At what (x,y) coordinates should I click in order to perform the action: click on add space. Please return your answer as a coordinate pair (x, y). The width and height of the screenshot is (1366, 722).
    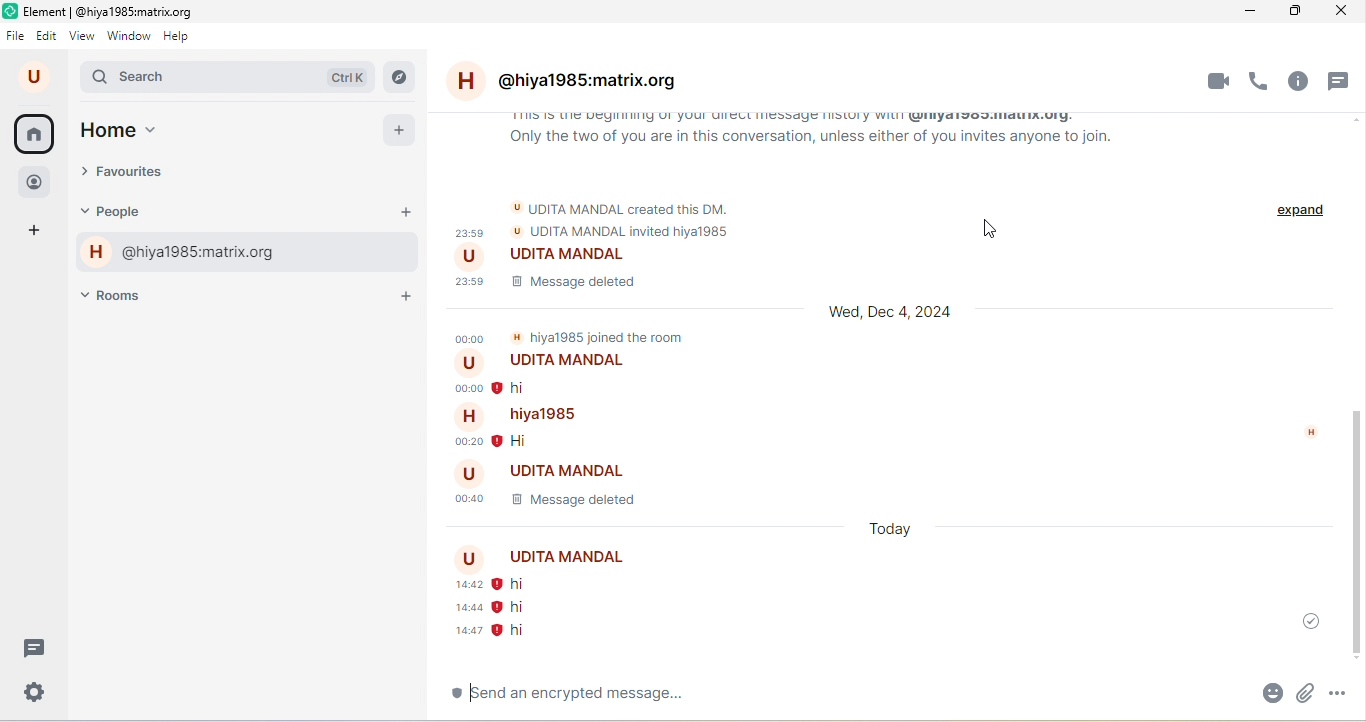
    Looking at the image, I should click on (38, 233).